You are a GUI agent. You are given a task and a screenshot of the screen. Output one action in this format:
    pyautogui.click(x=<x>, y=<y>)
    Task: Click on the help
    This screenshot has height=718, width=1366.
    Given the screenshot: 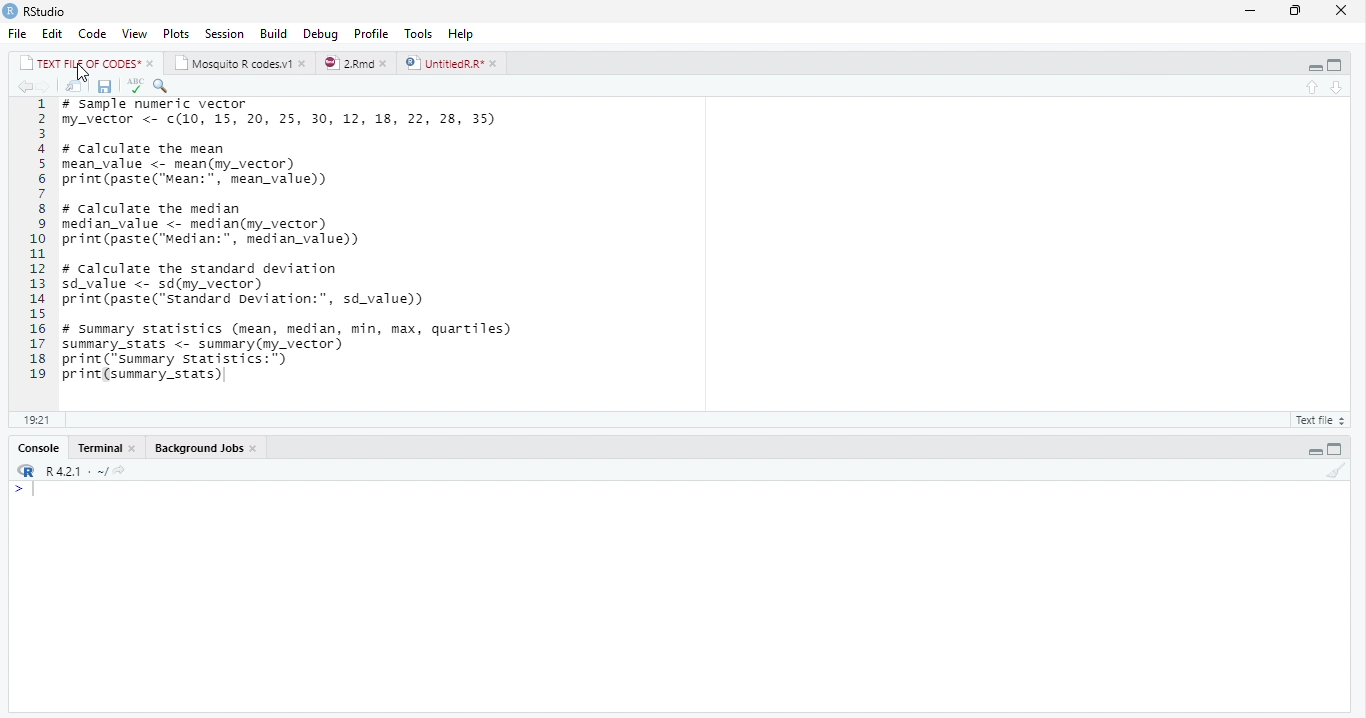 What is the action you would take?
    pyautogui.click(x=461, y=34)
    